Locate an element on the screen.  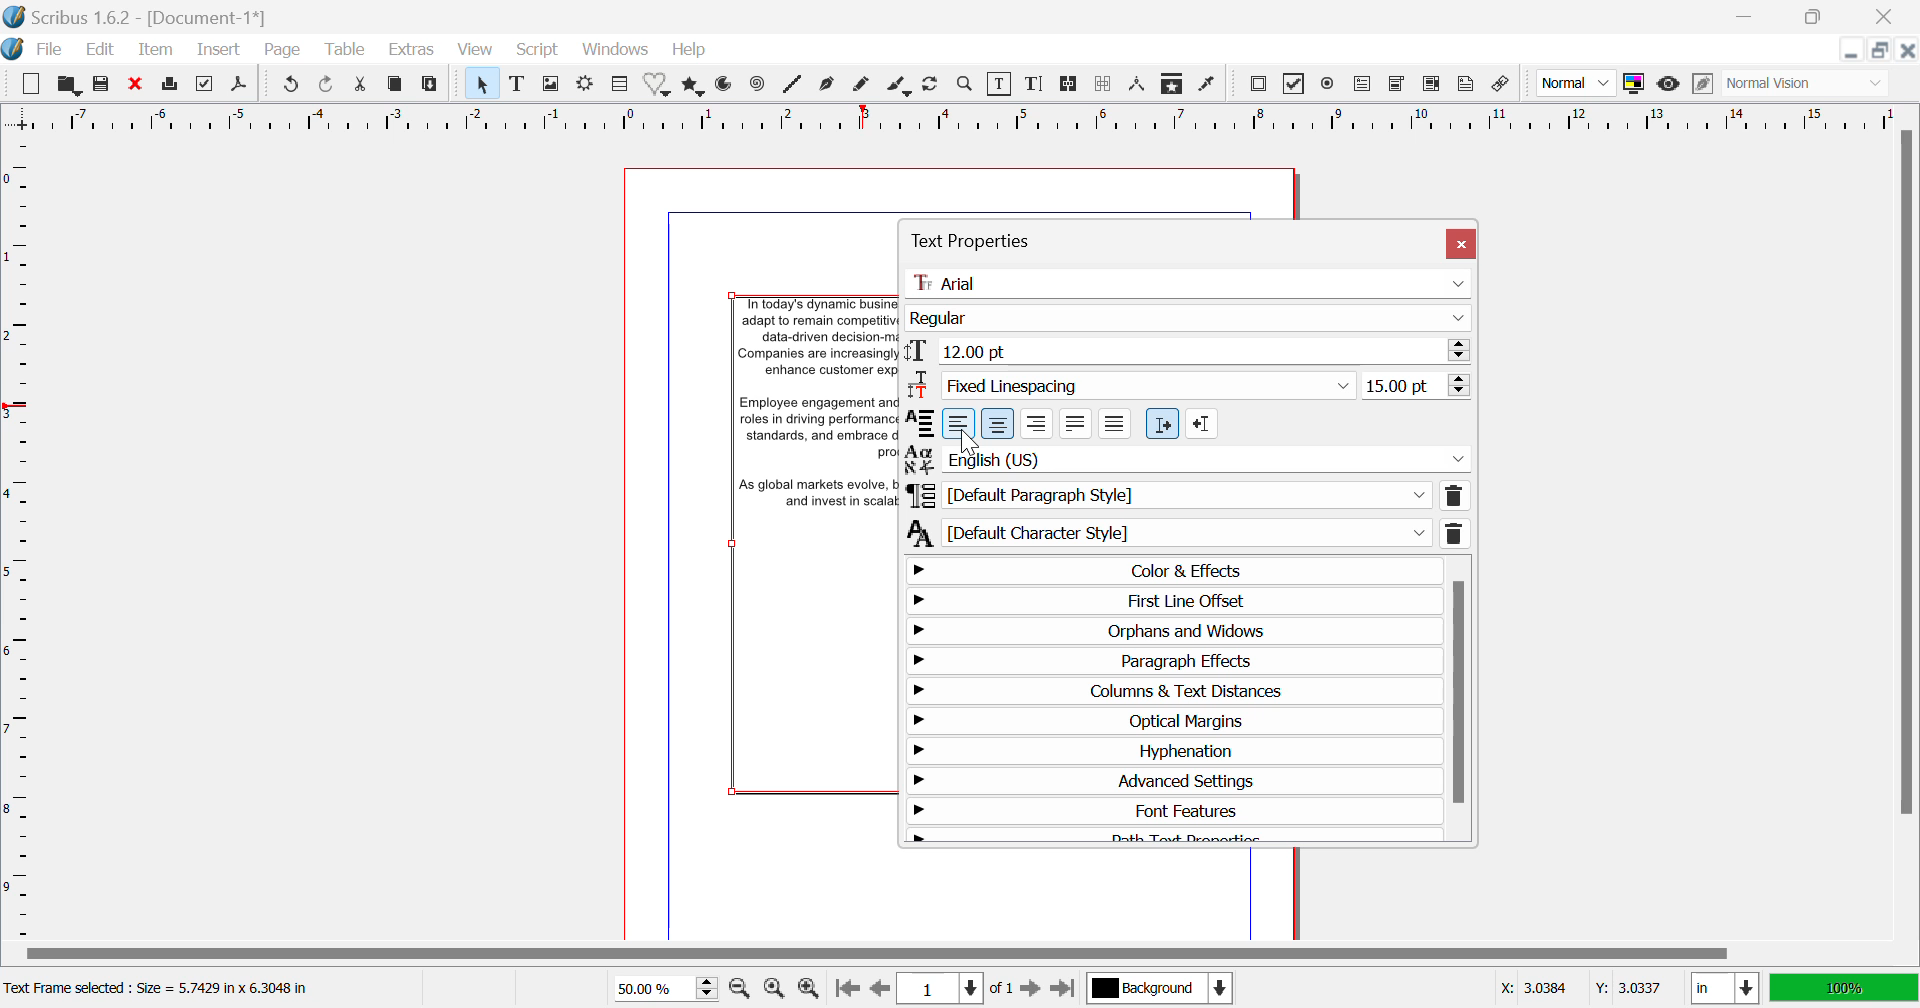
Spiral is located at coordinates (792, 84).